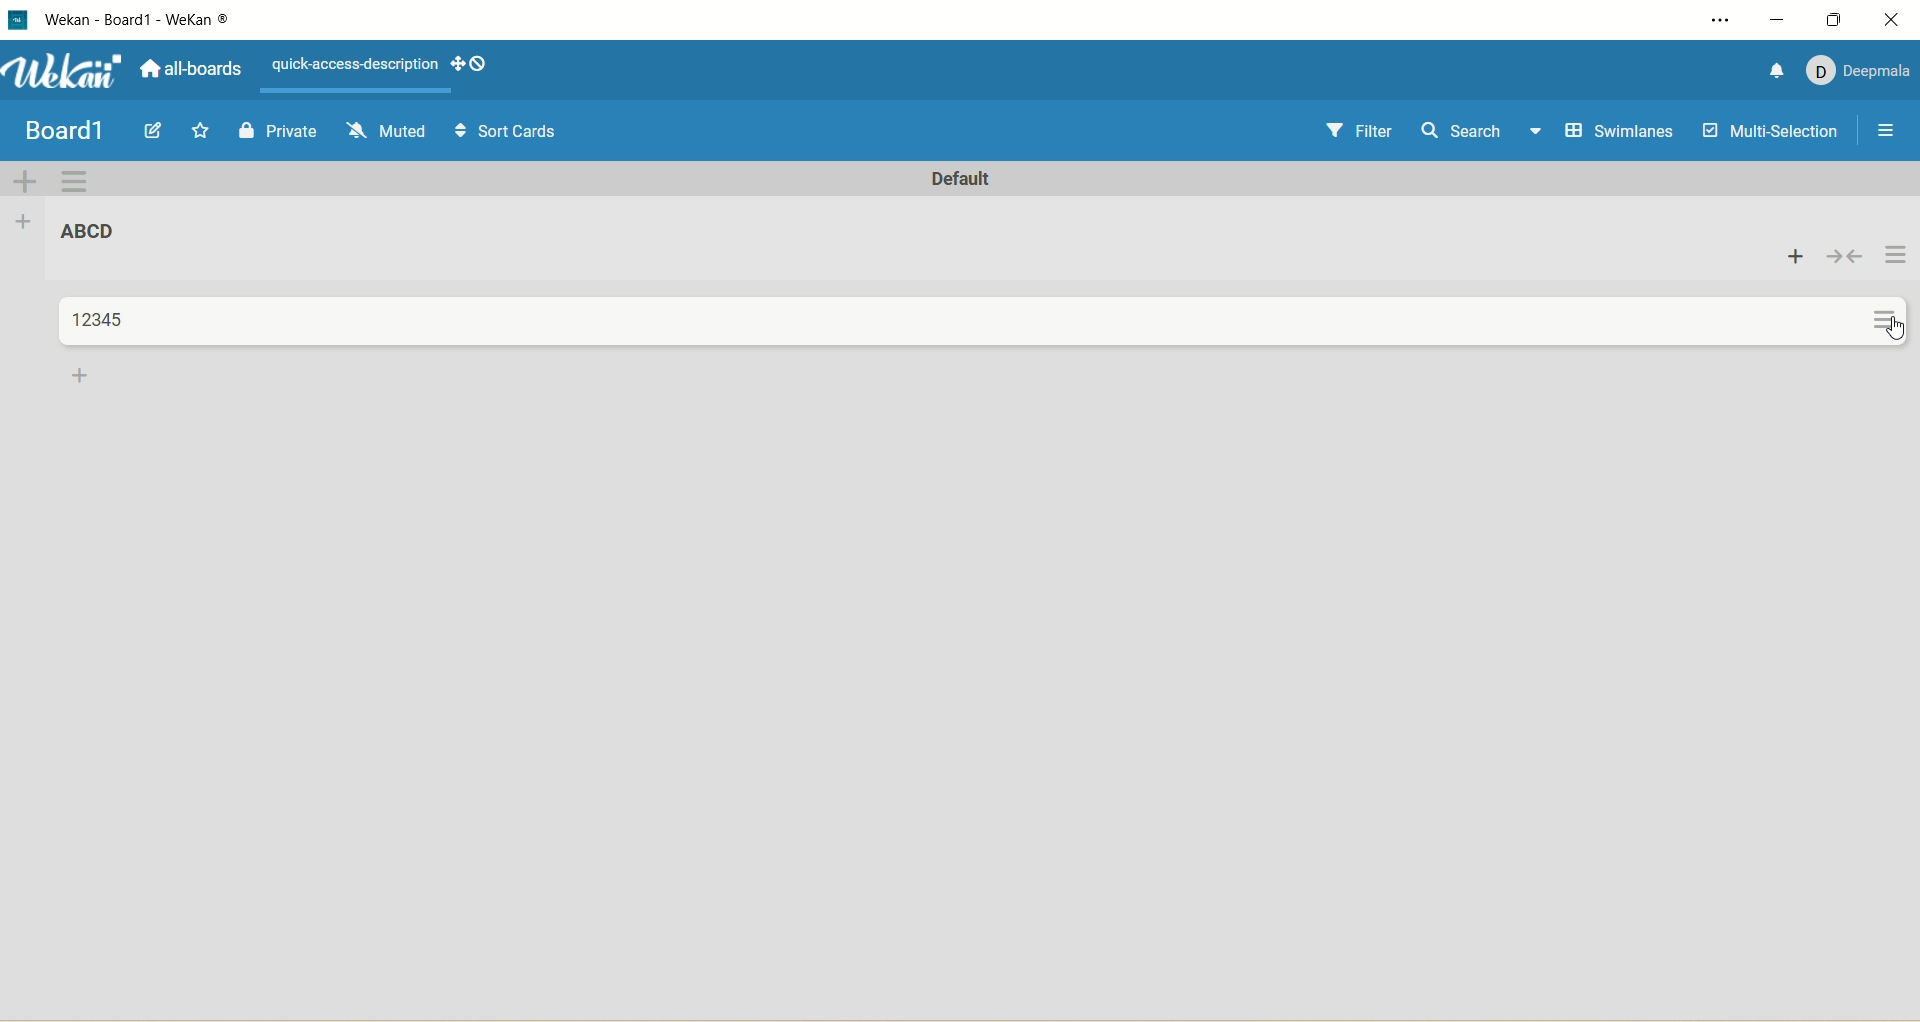 The height and width of the screenshot is (1022, 1920). I want to click on wekan, so click(70, 72).